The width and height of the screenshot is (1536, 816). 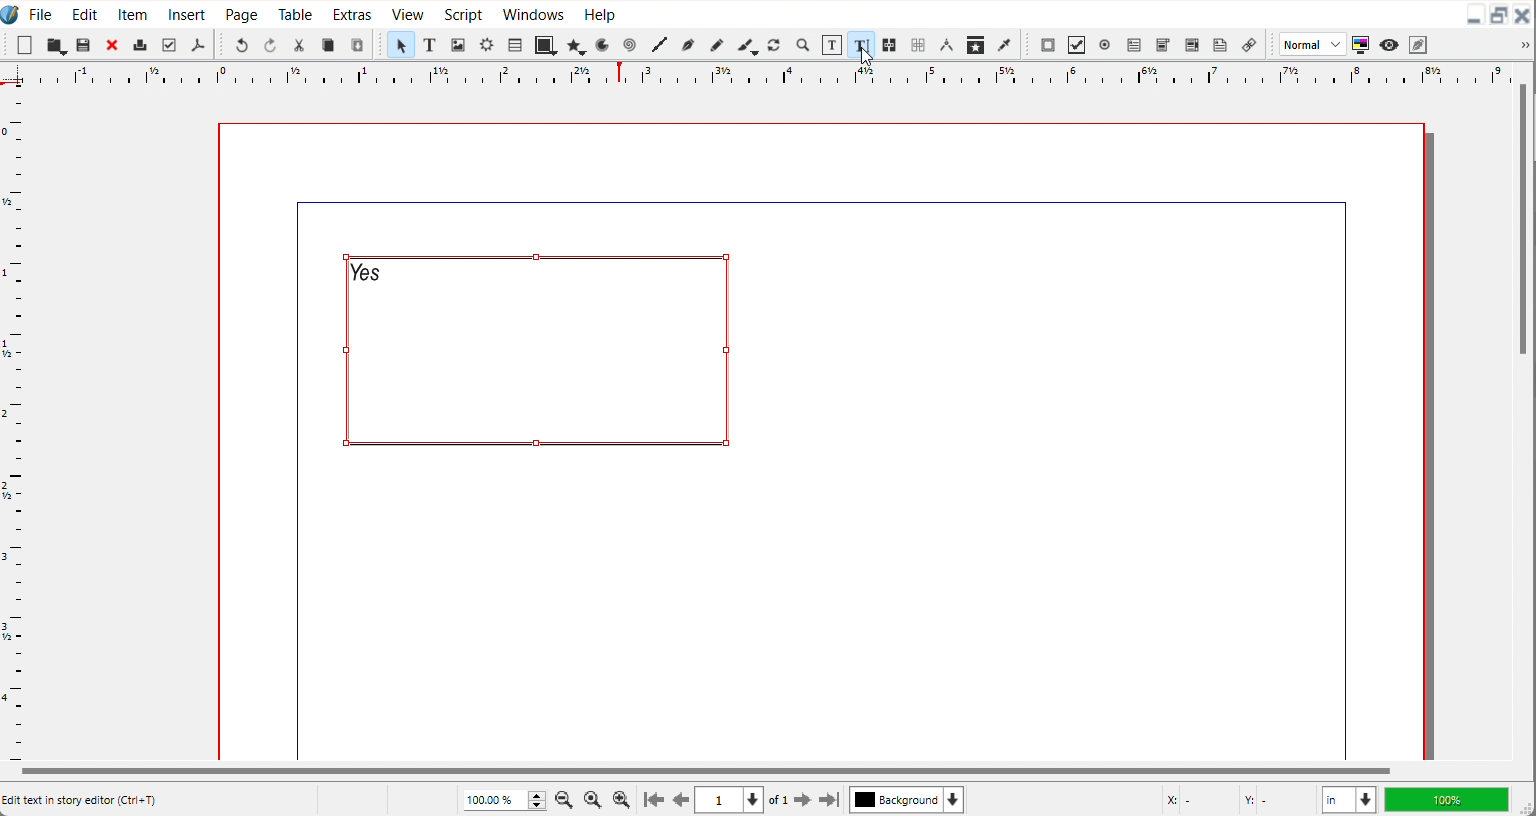 What do you see at coordinates (829, 800) in the screenshot?
I see `Go to the last page` at bounding box center [829, 800].